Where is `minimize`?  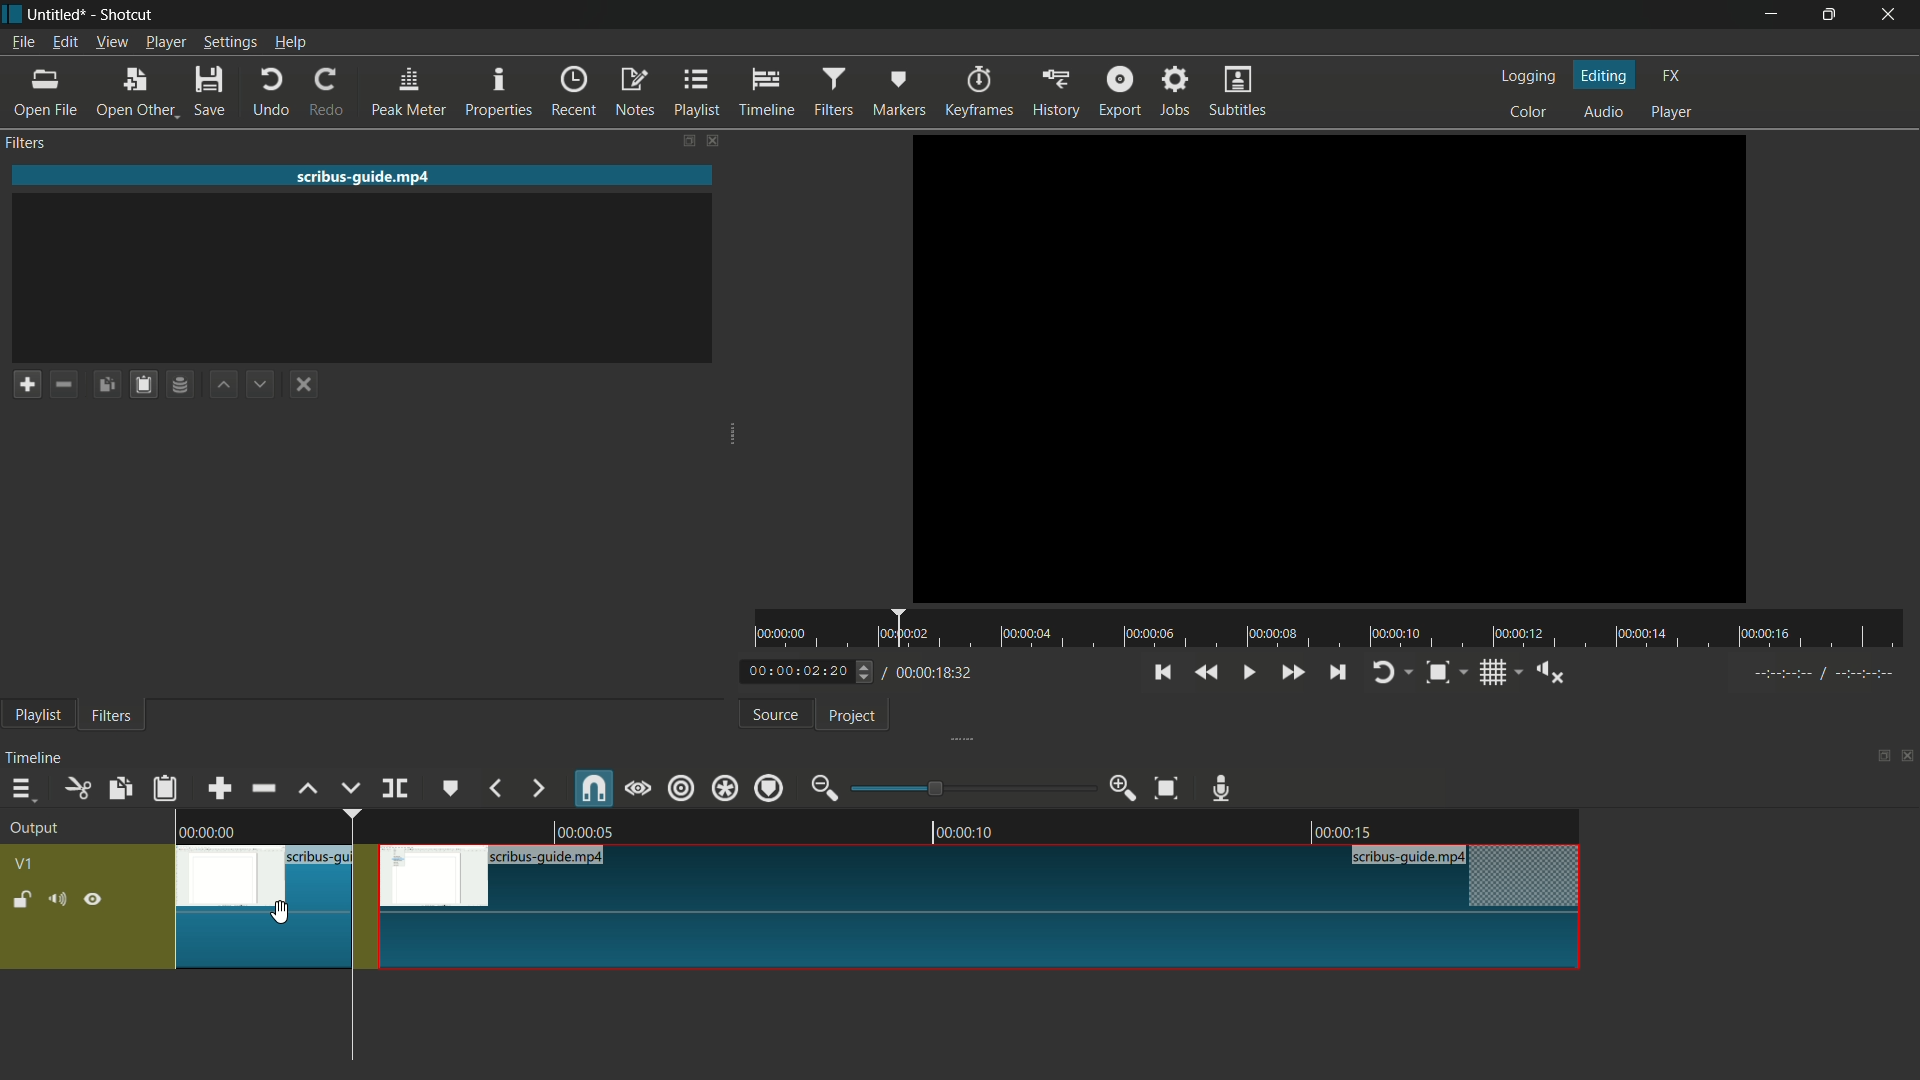 minimize is located at coordinates (1772, 15).